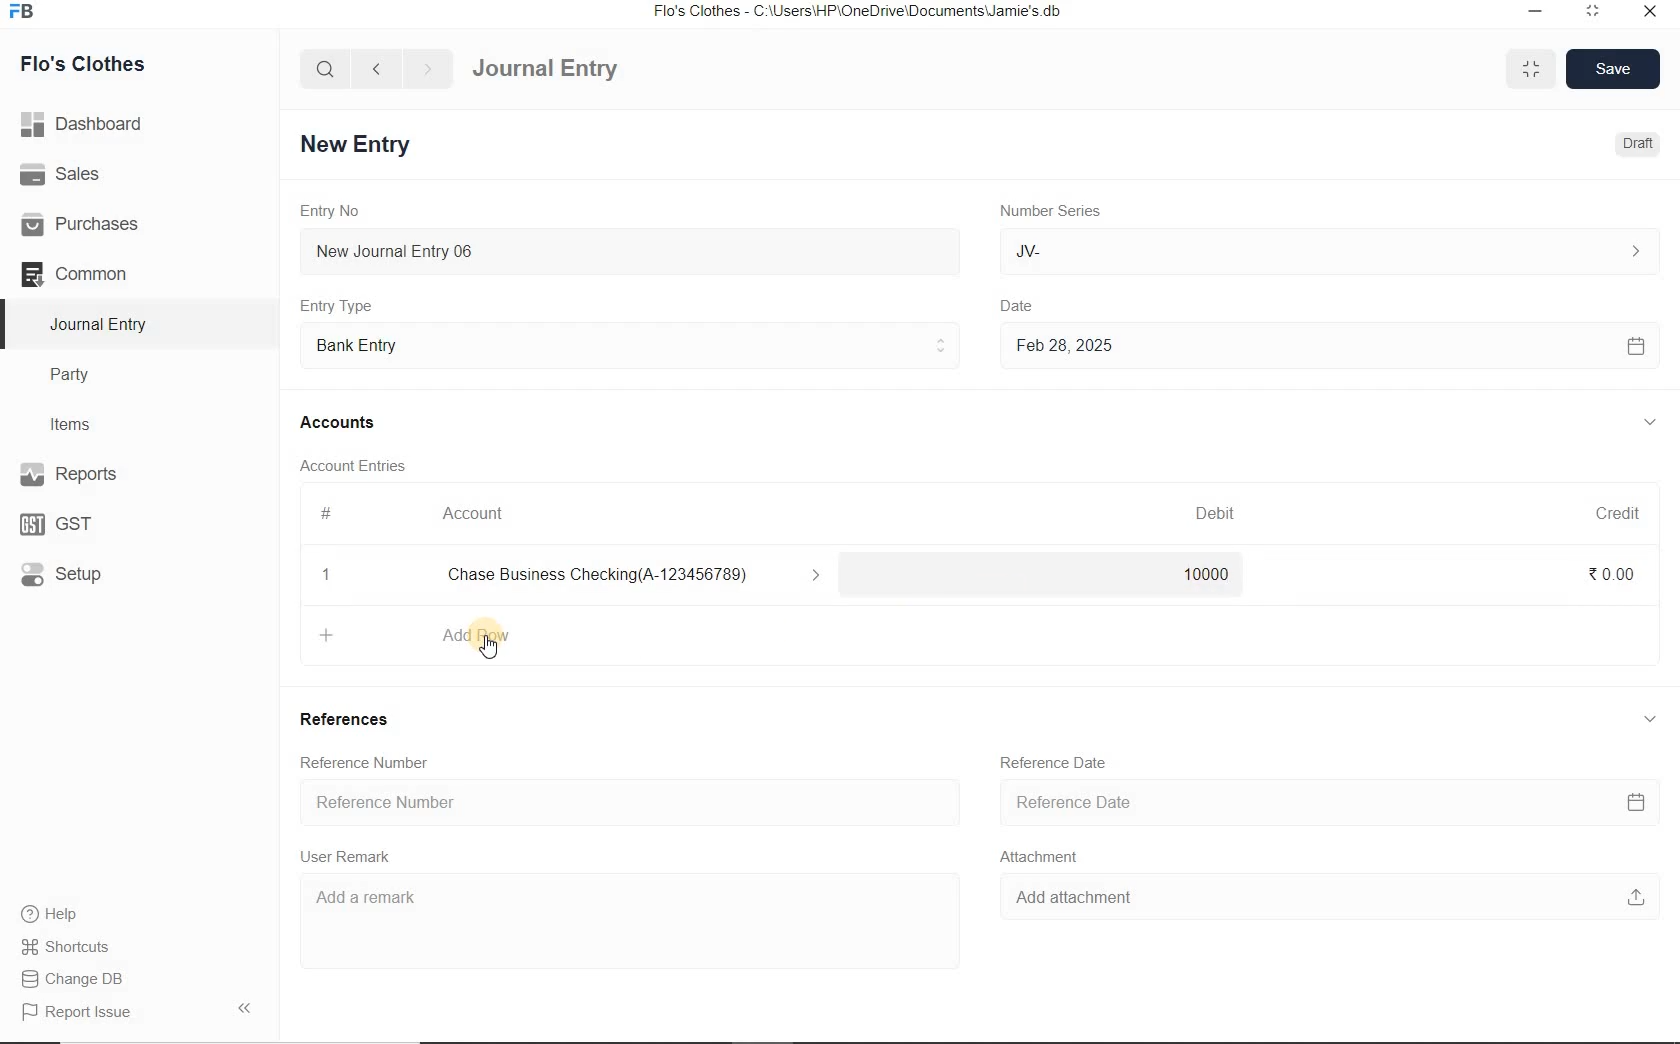 The height and width of the screenshot is (1044, 1680). I want to click on User Remark, so click(351, 858).